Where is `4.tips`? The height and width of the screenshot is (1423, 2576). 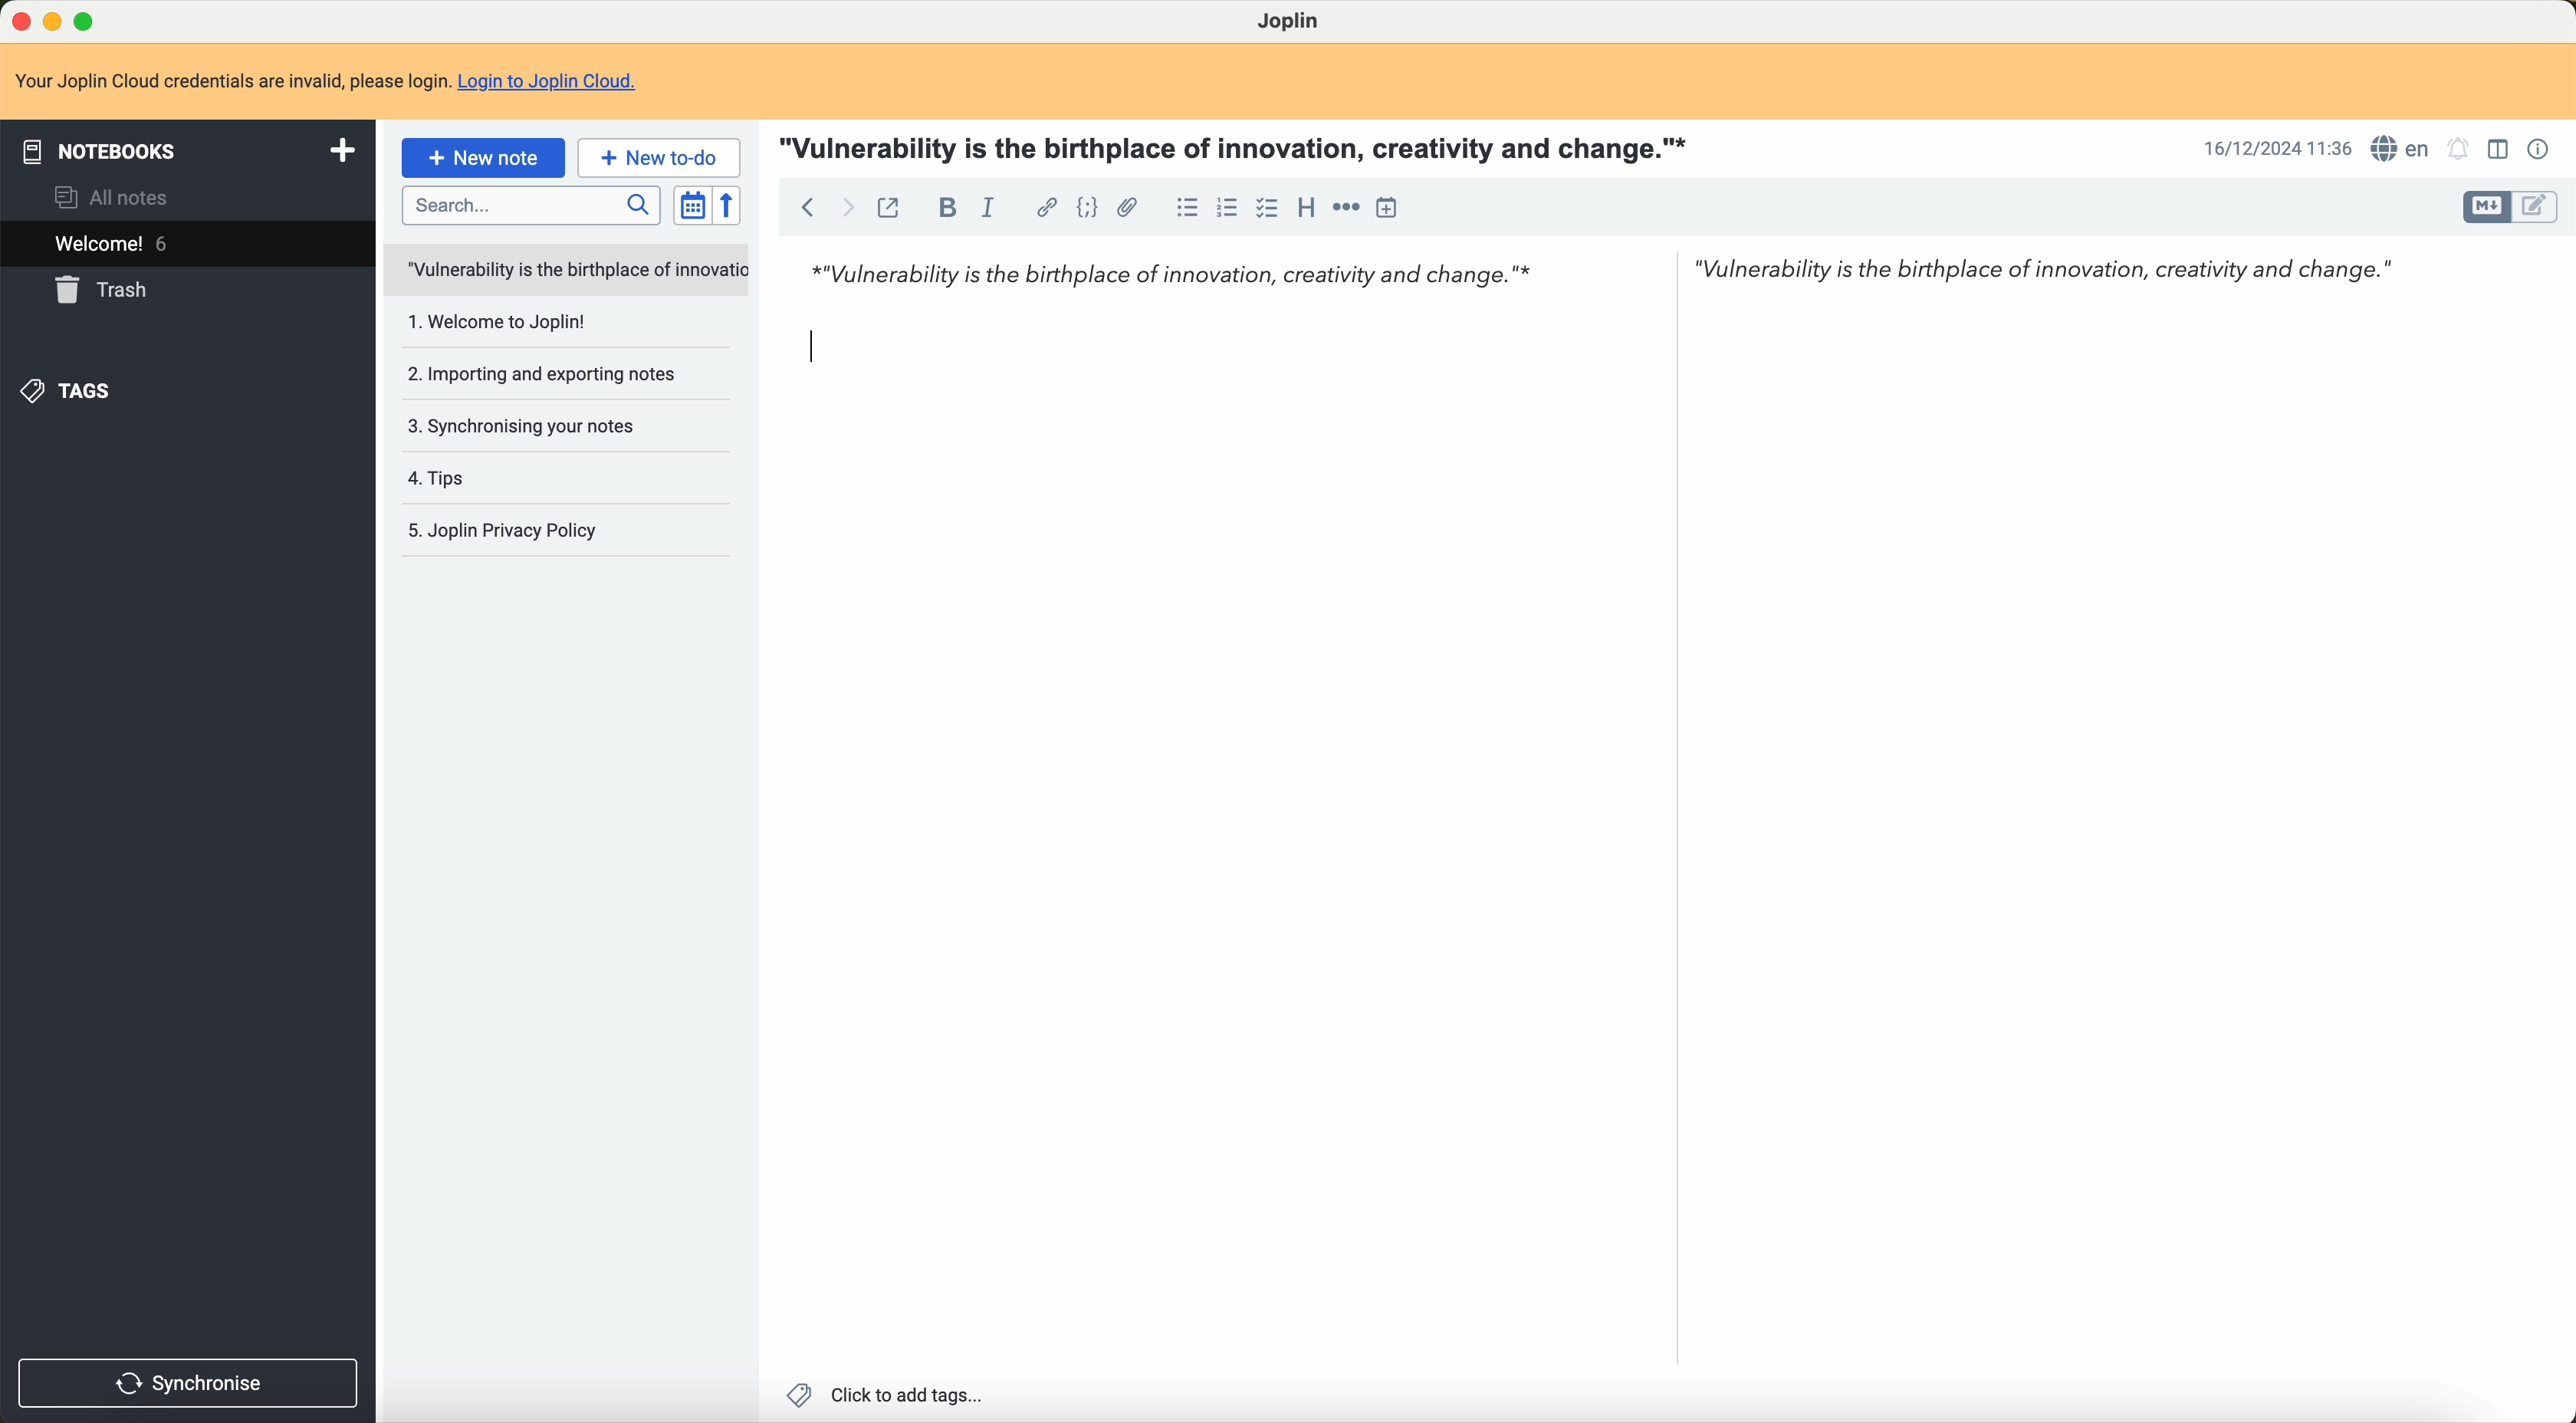 4.tips is located at coordinates (444, 479).